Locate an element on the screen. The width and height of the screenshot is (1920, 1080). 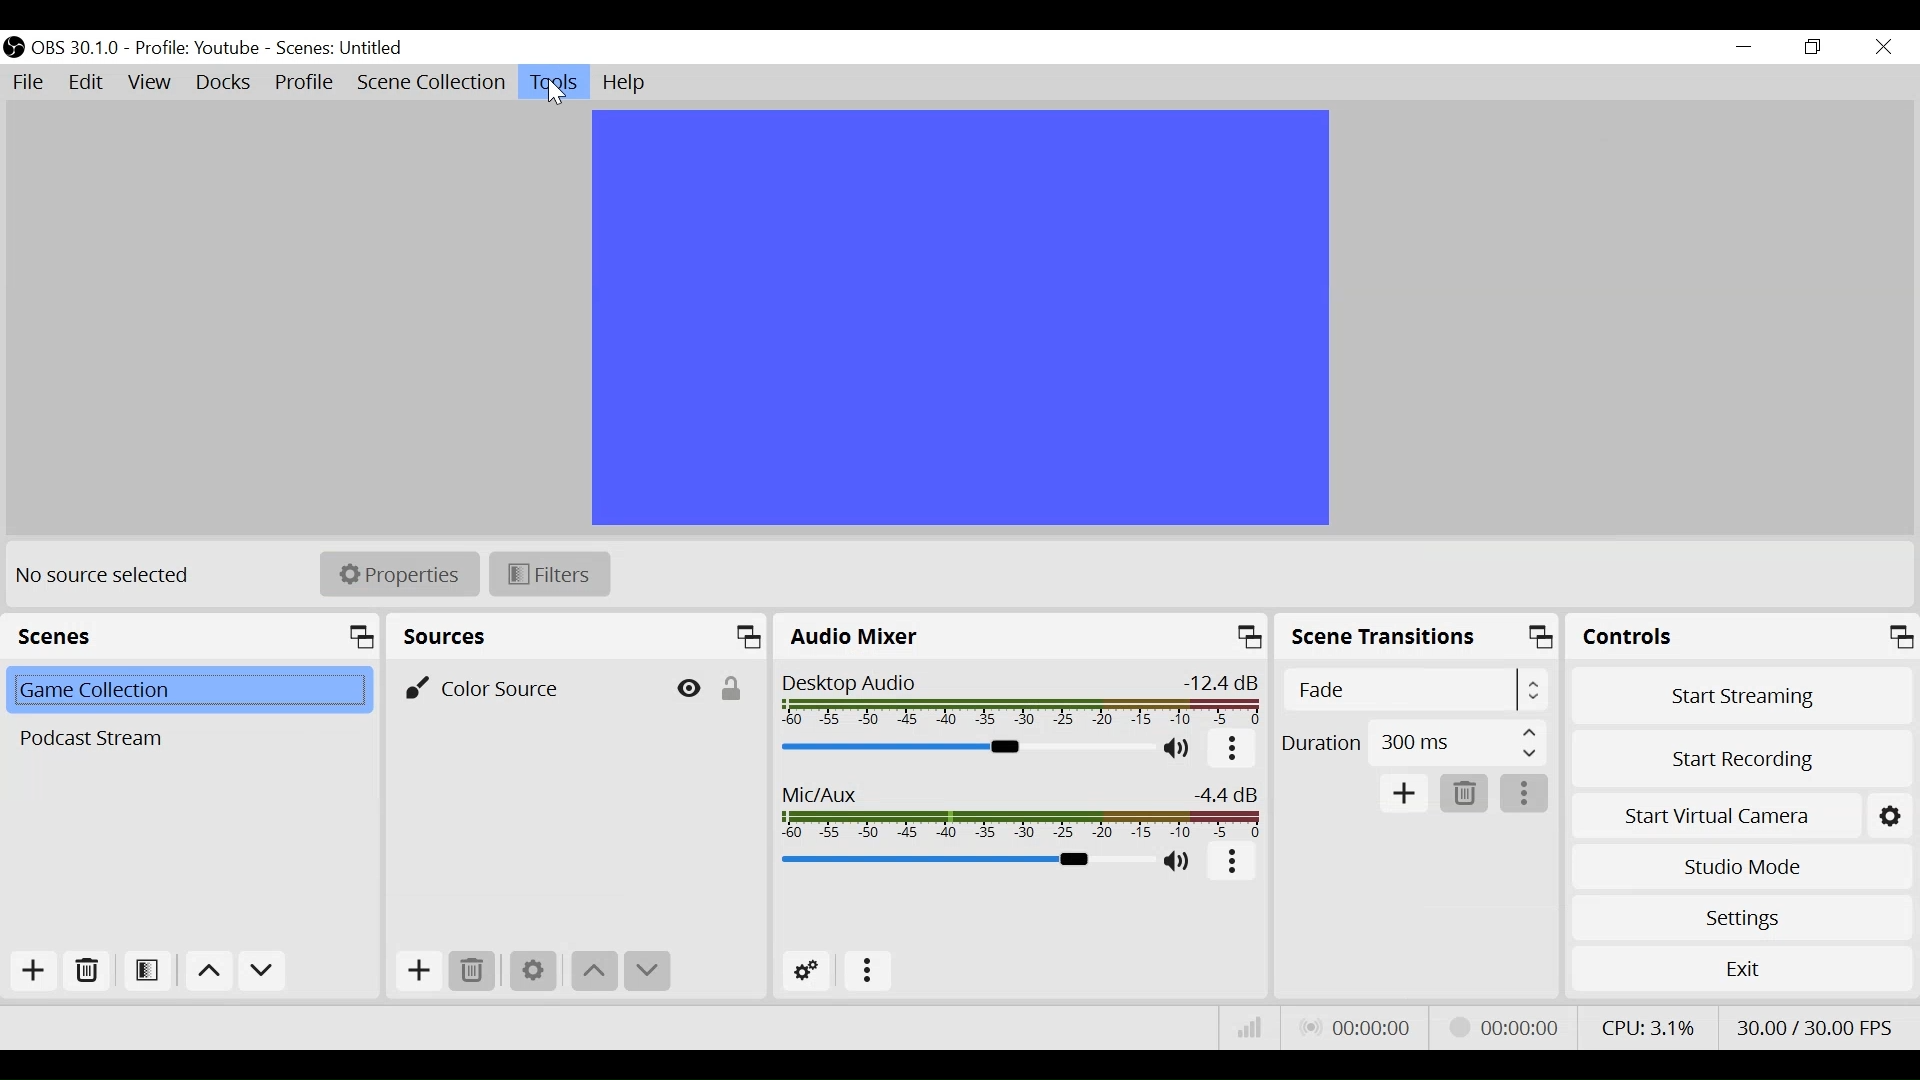
No source Selected is located at coordinates (110, 578).